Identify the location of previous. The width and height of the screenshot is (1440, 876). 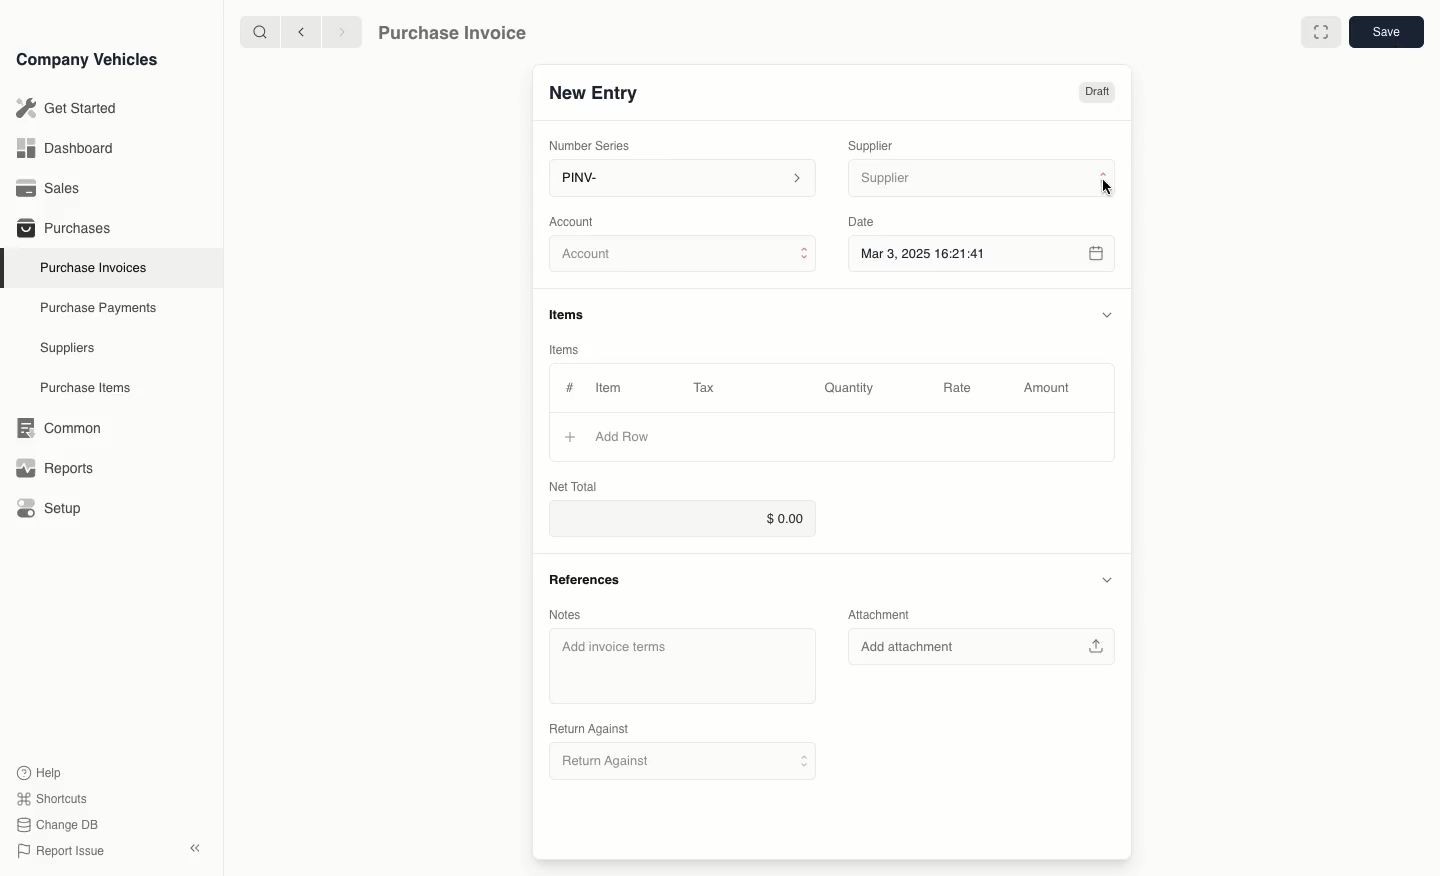
(299, 31).